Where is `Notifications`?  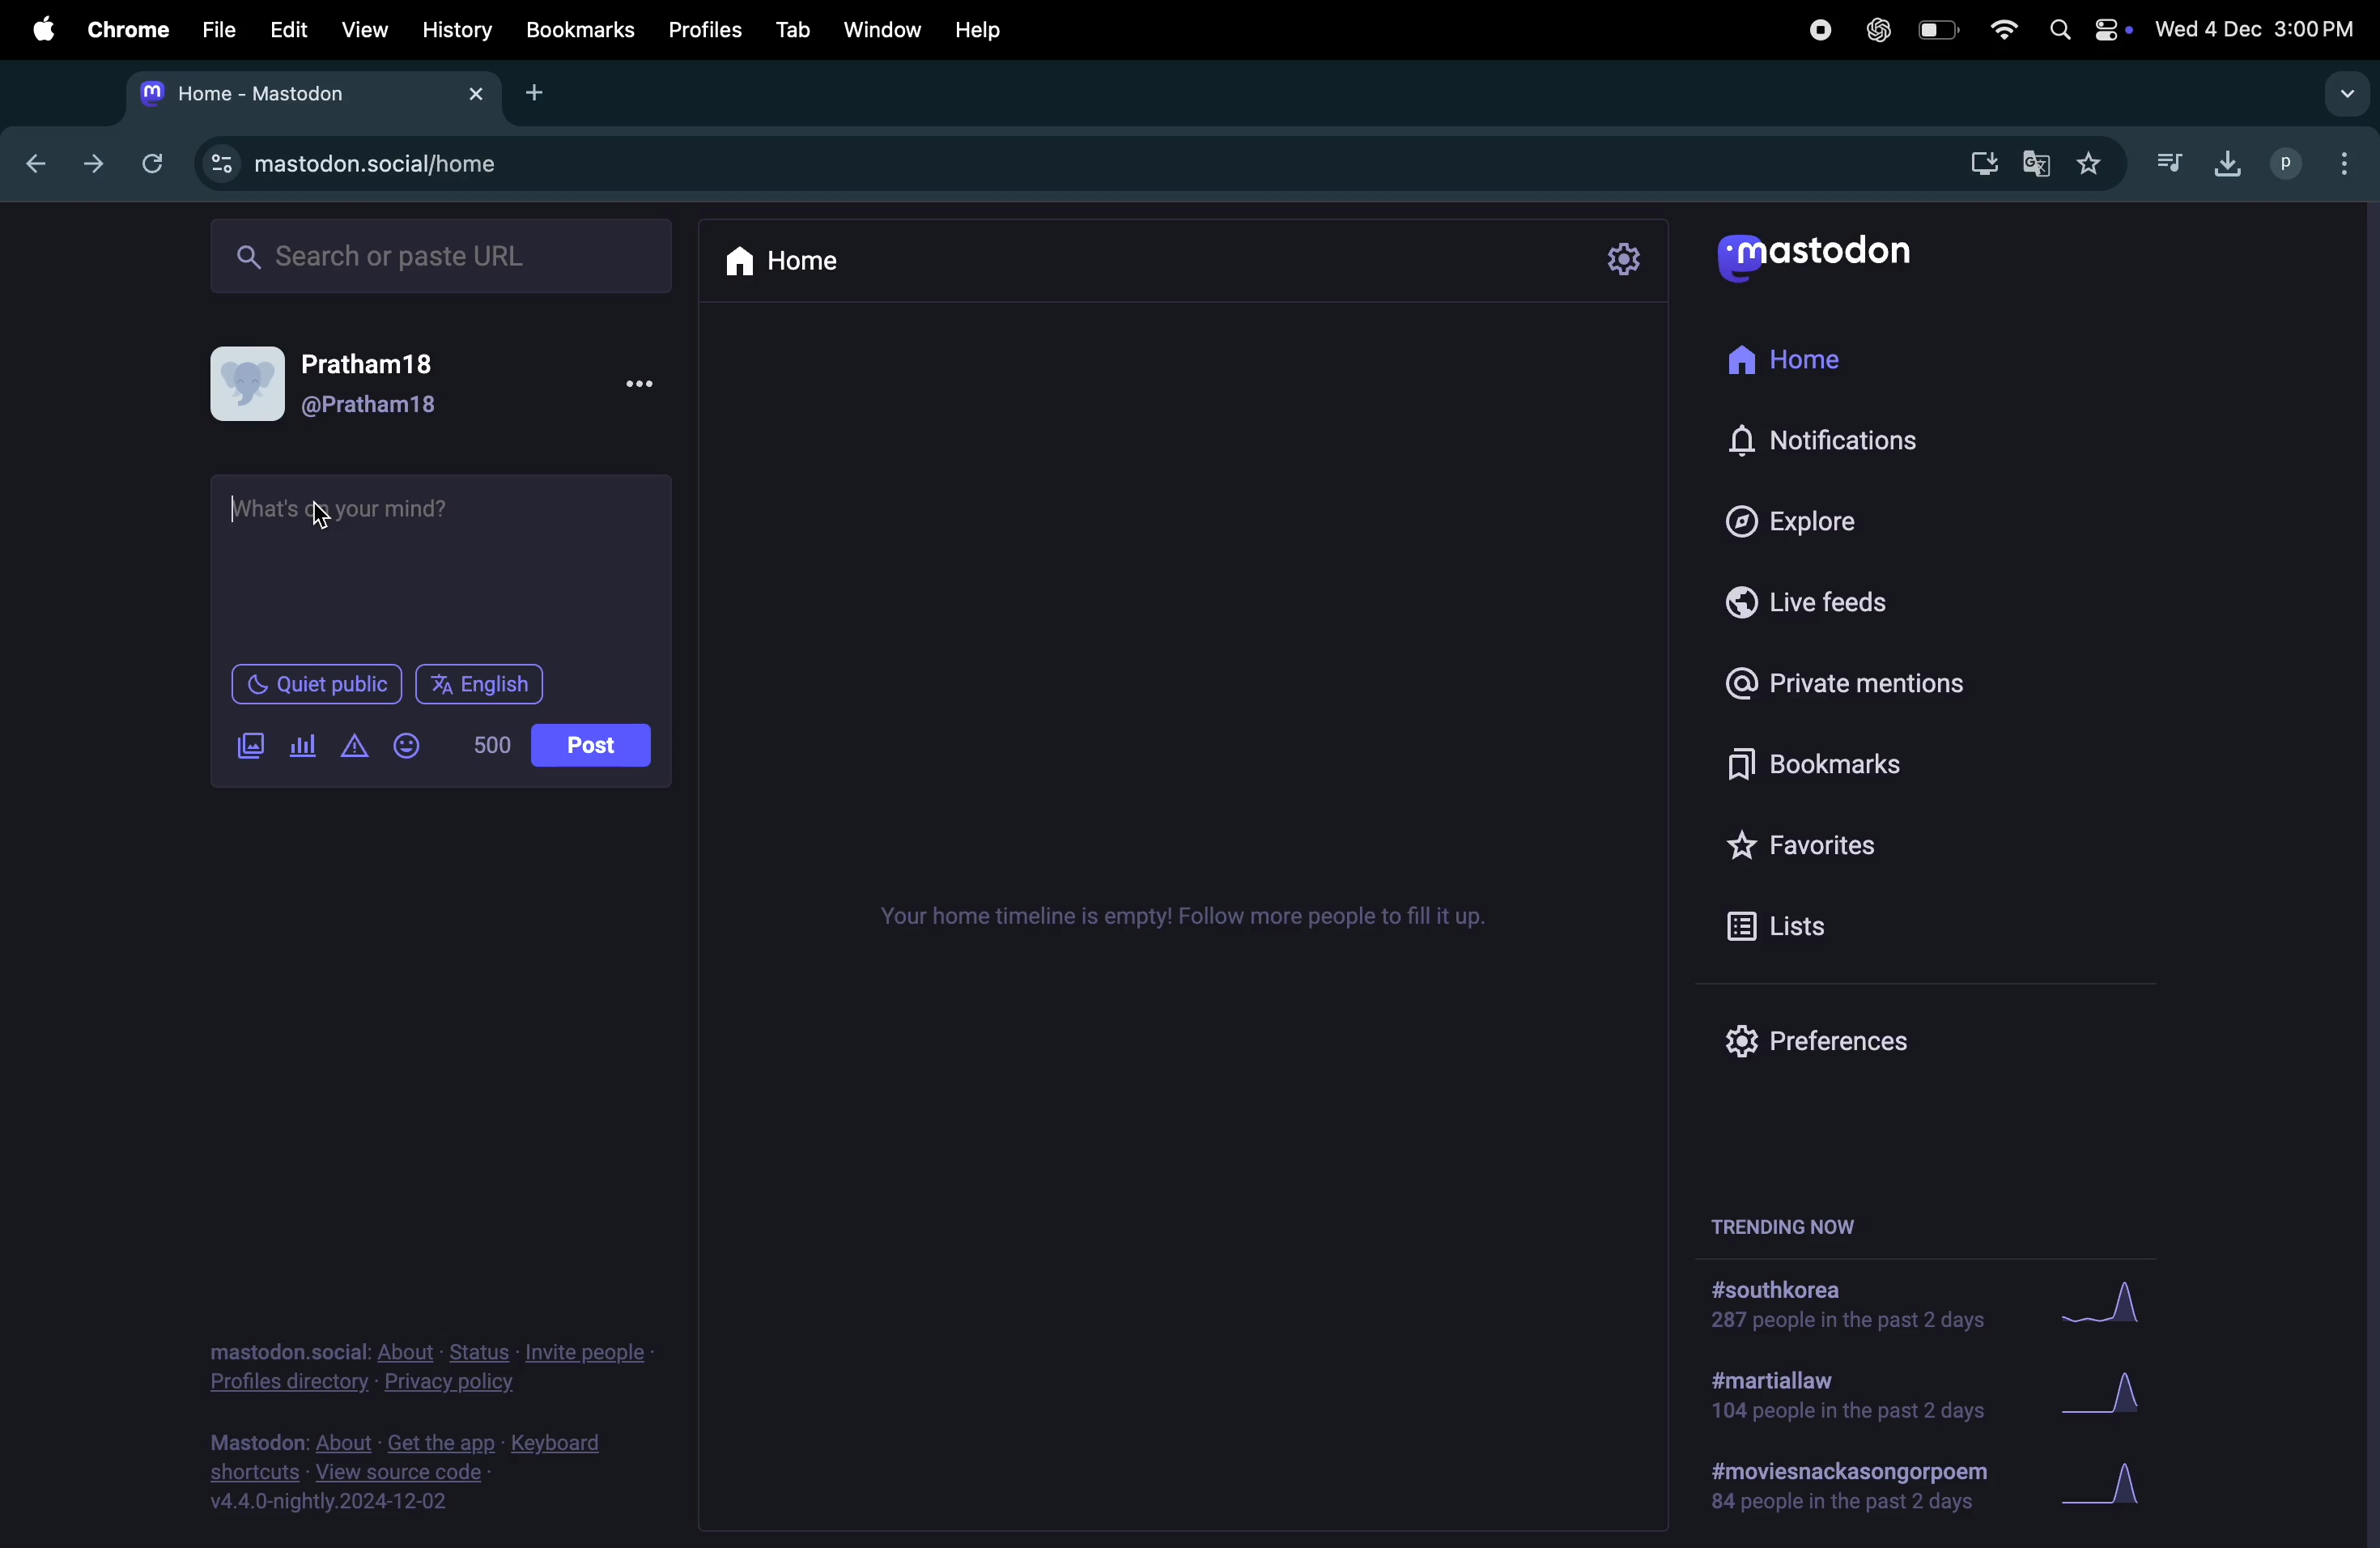 Notifications is located at coordinates (1873, 437).